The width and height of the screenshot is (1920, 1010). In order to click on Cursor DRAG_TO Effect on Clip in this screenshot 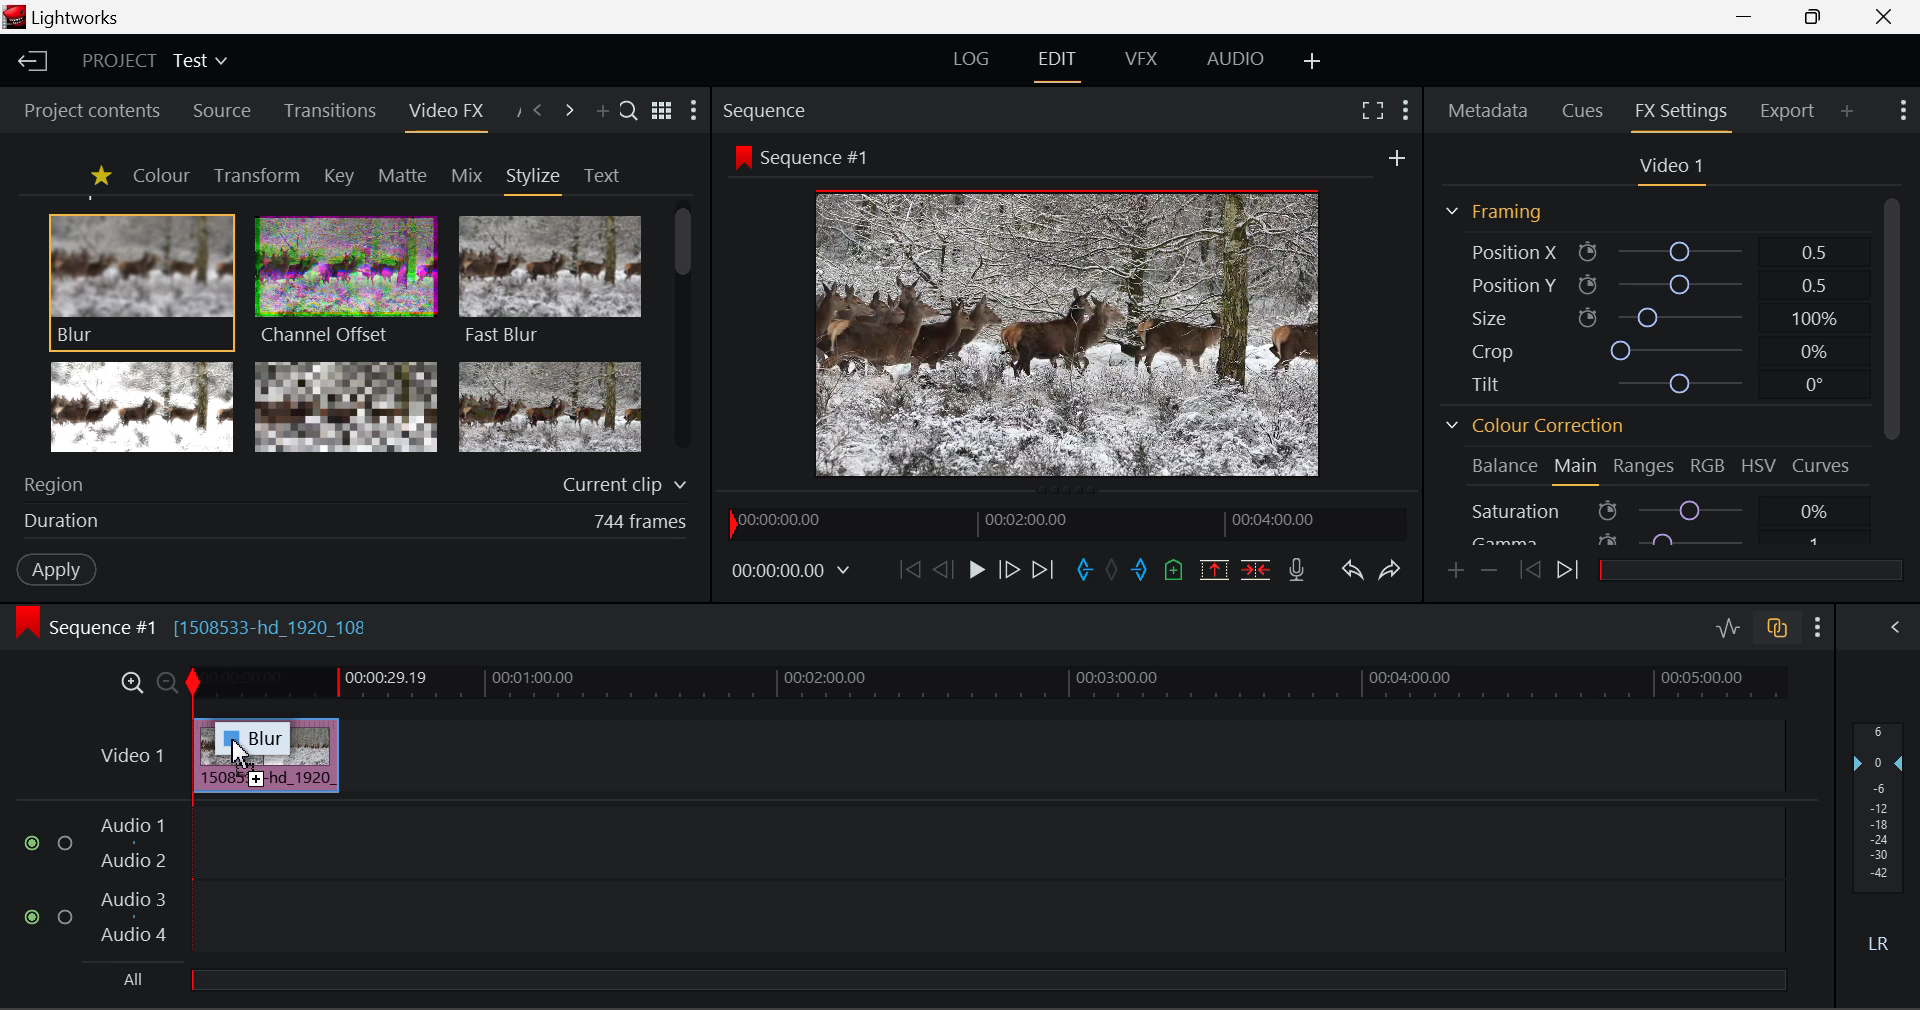, I will do `click(265, 756)`.